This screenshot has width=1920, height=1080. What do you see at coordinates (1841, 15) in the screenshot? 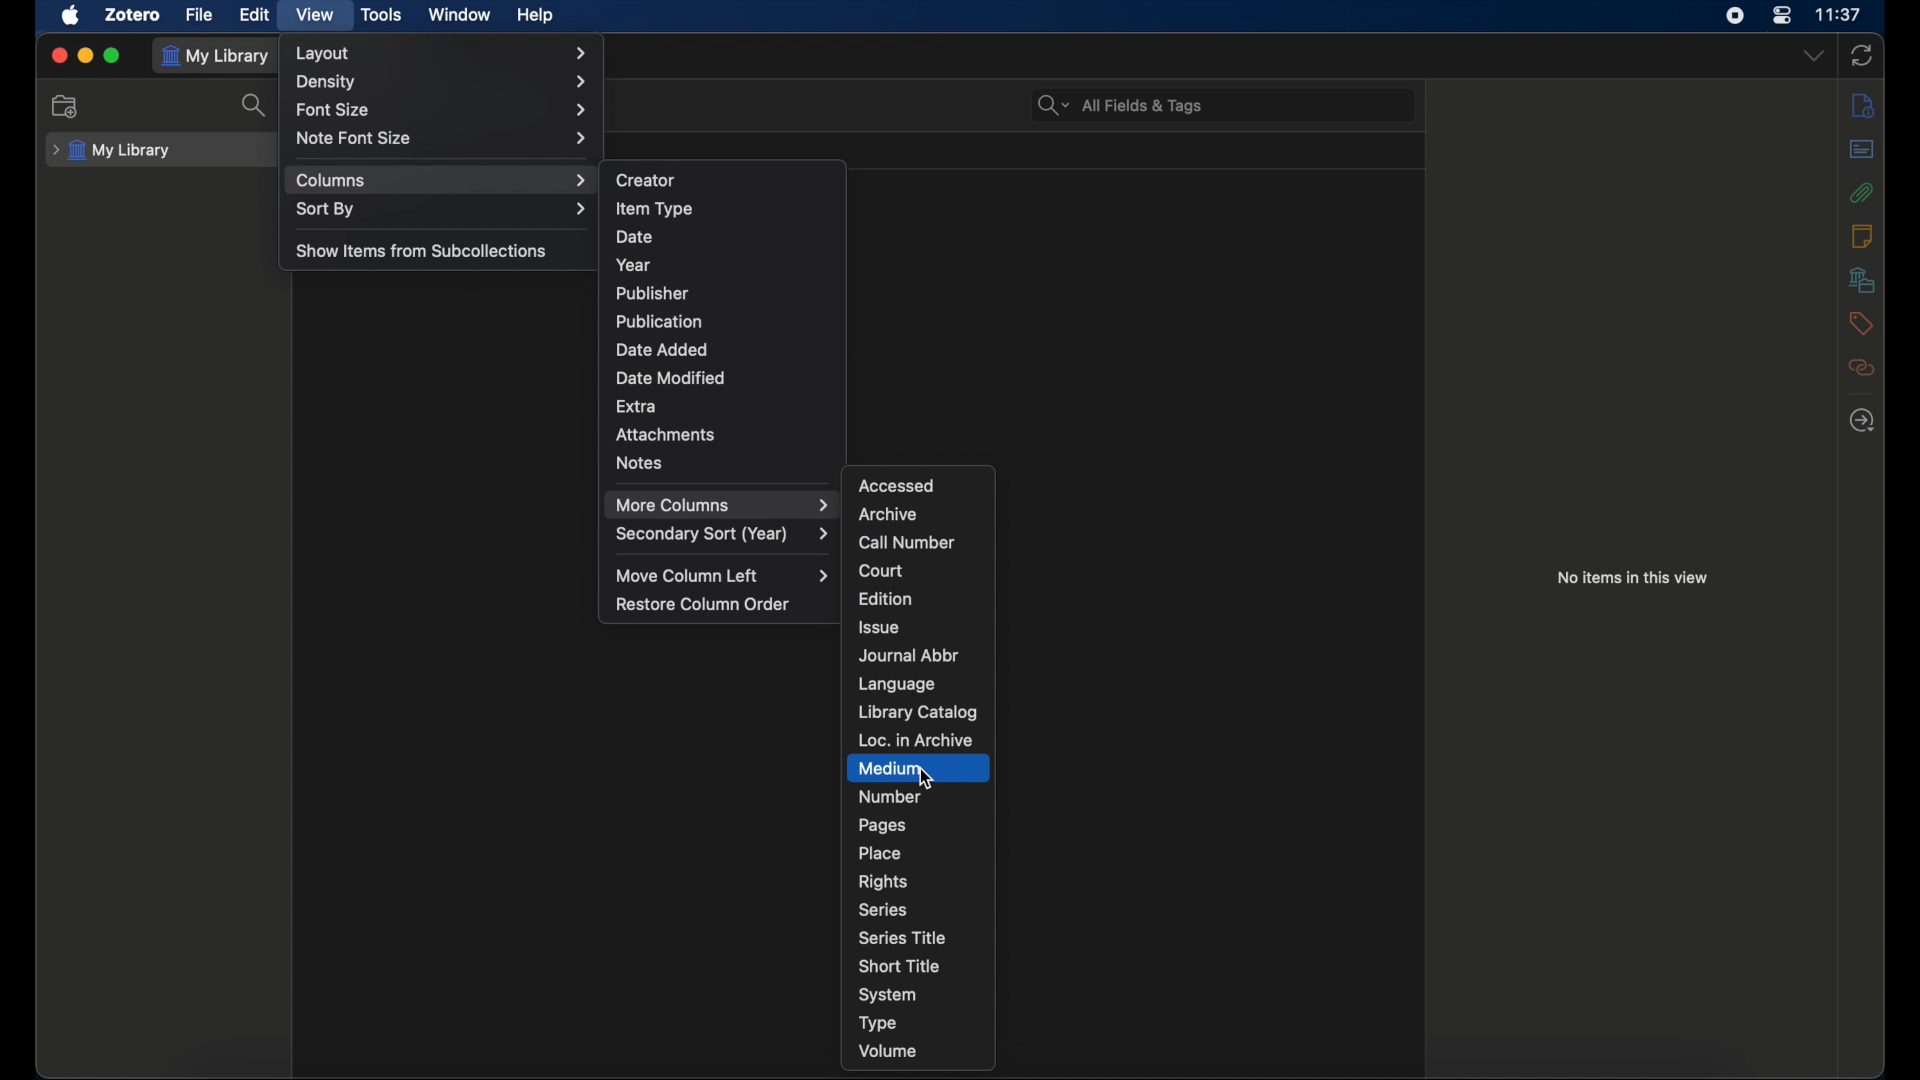
I see `time` at bounding box center [1841, 15].